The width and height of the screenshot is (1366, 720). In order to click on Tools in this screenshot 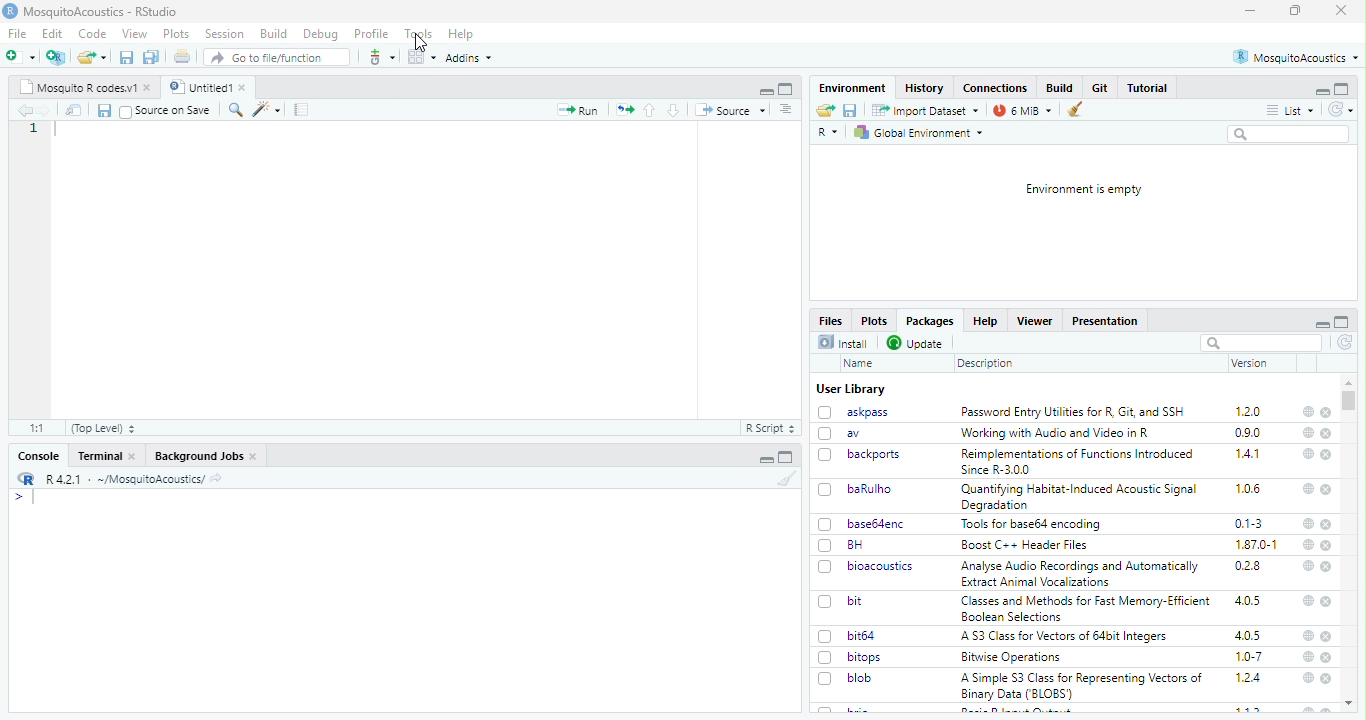, I will do `click(419, 34)`.